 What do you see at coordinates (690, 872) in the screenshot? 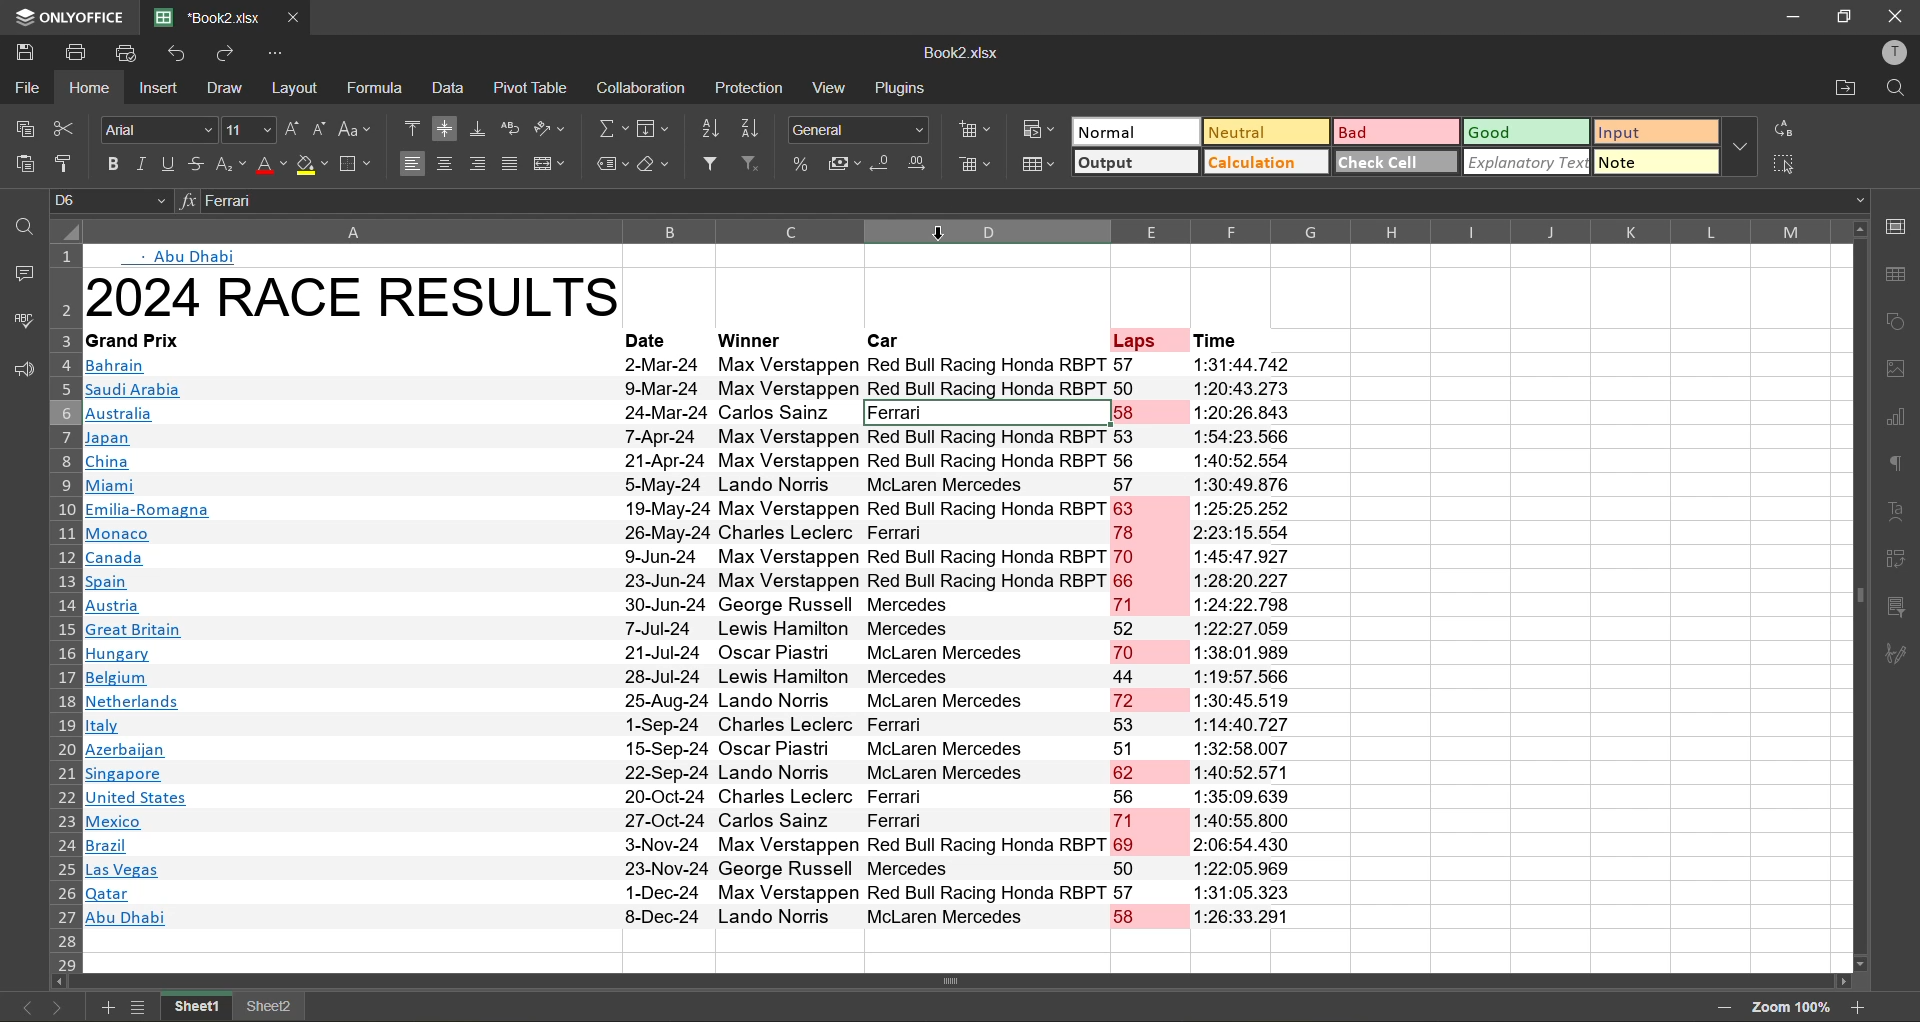
I see `Las Vegas 23-Nov-24 George Russell Mercedes 50 1:22:05.969` at bounding box center [690, 872].